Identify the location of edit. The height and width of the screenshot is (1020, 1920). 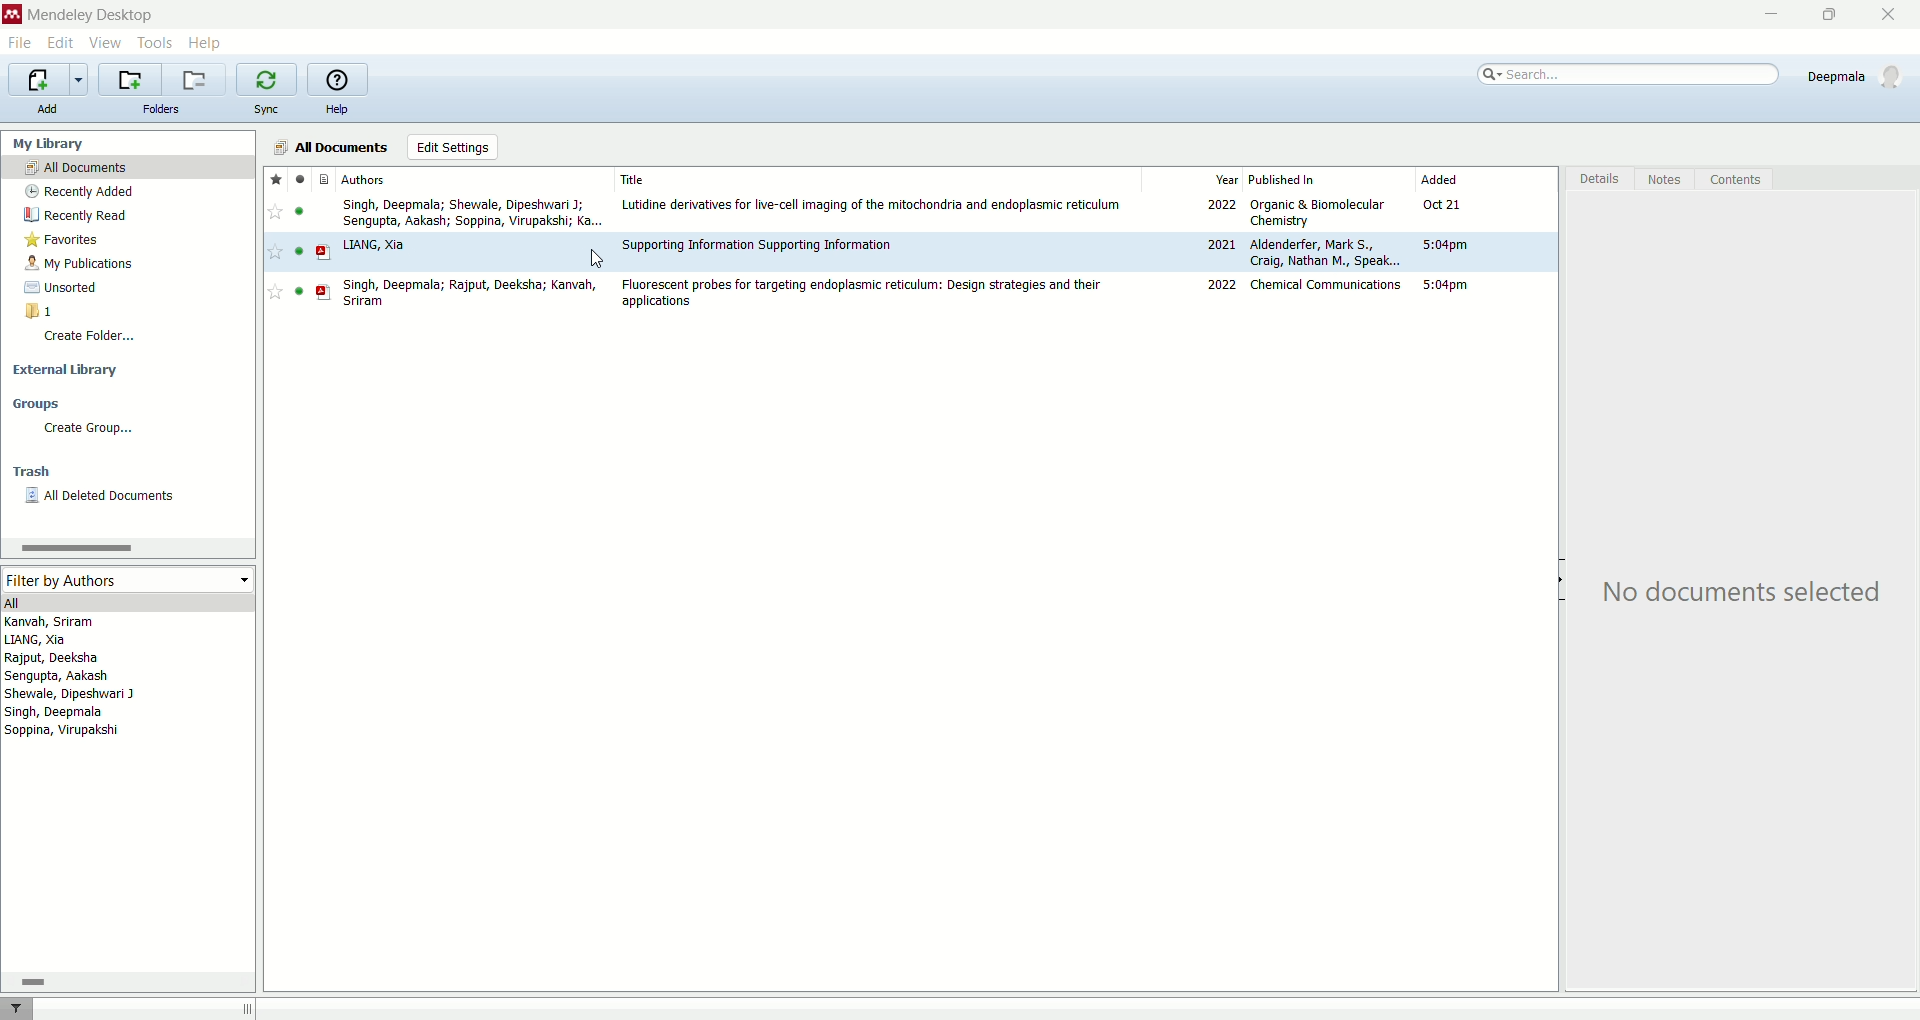
(59, 41).